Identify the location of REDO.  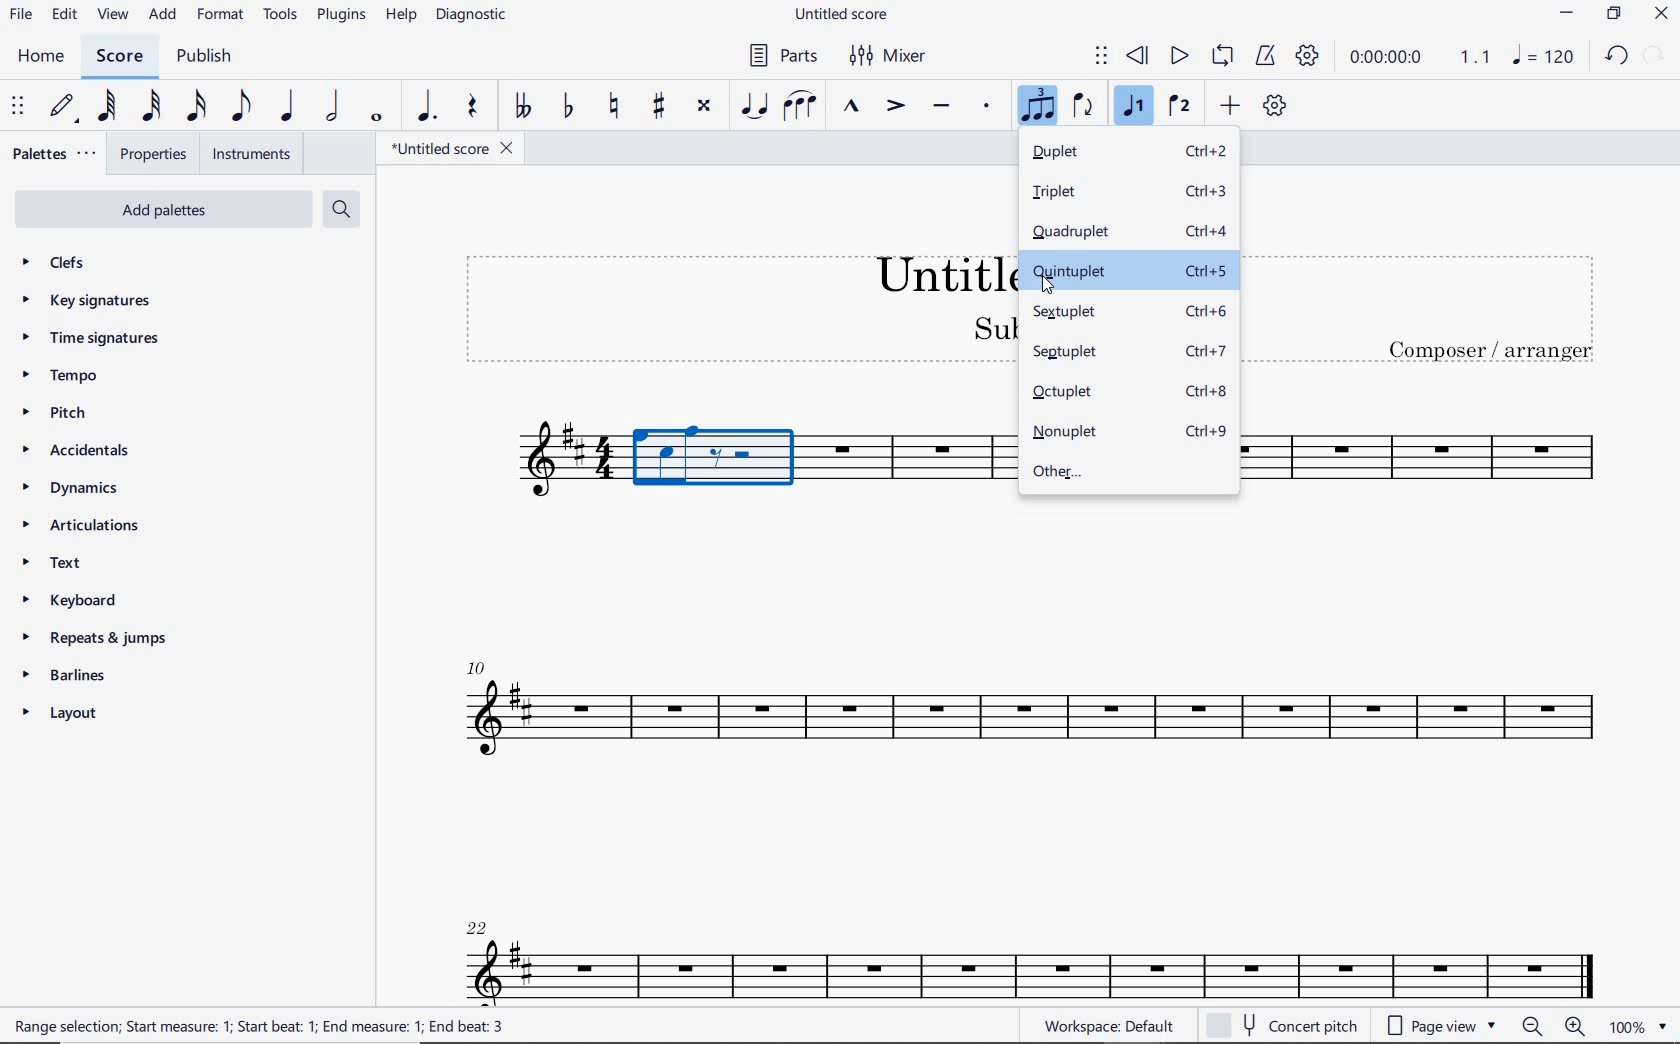
(1654, 55).